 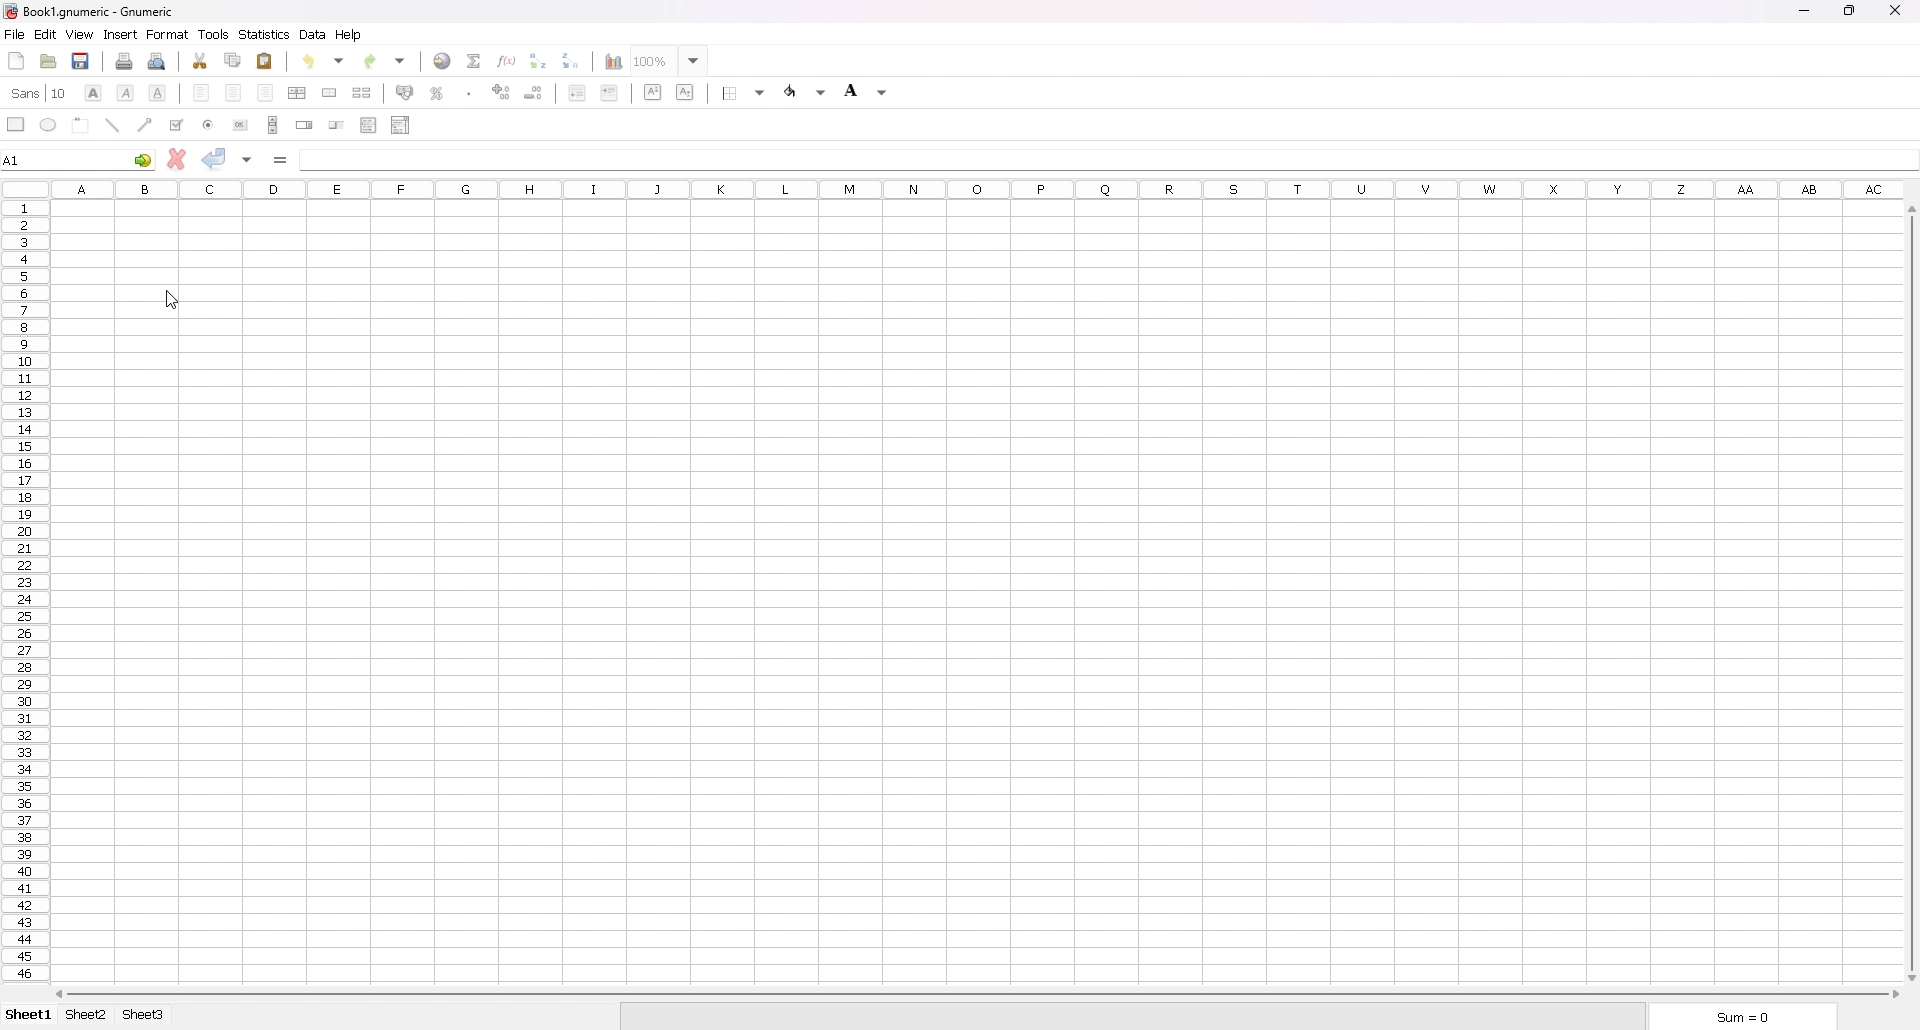 I want to click on font, so click(x=37, y=93).